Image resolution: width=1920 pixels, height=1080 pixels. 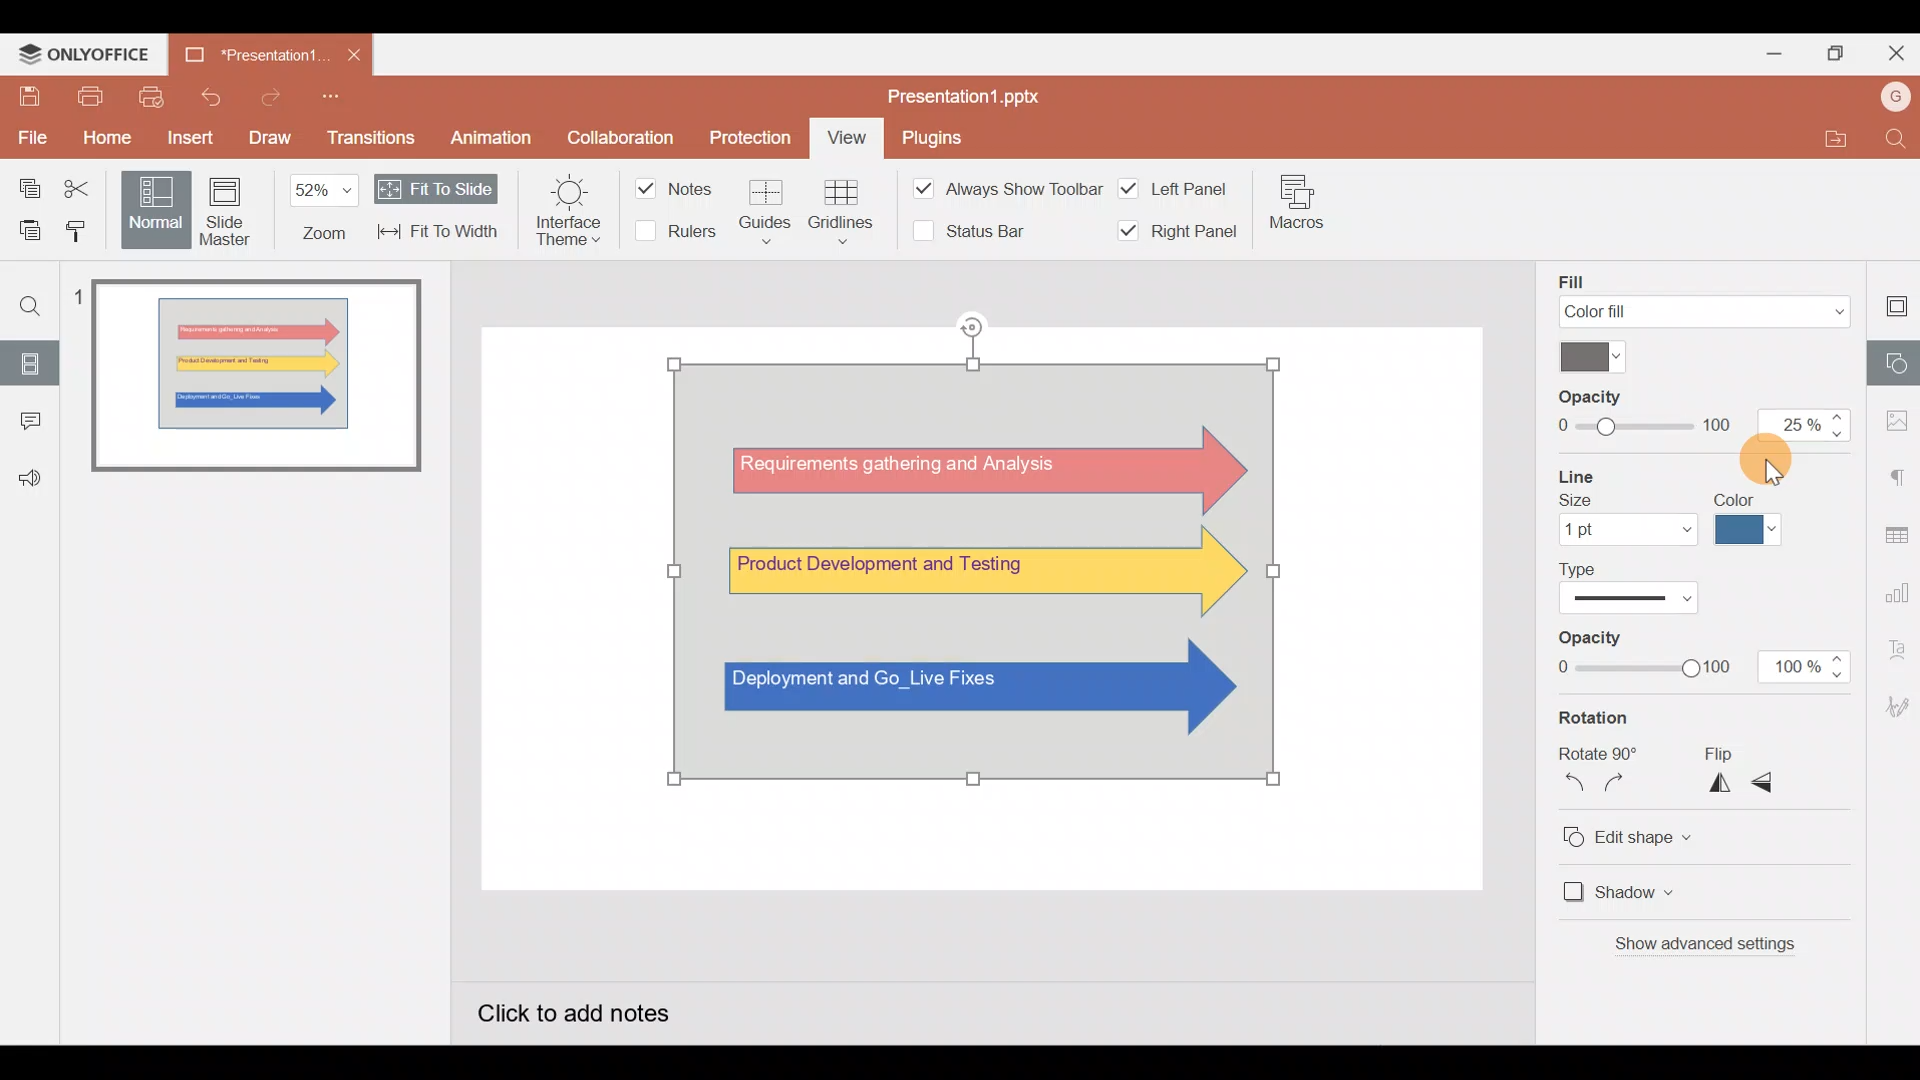 I want to click on Fill, so click(x=1705, y=293).